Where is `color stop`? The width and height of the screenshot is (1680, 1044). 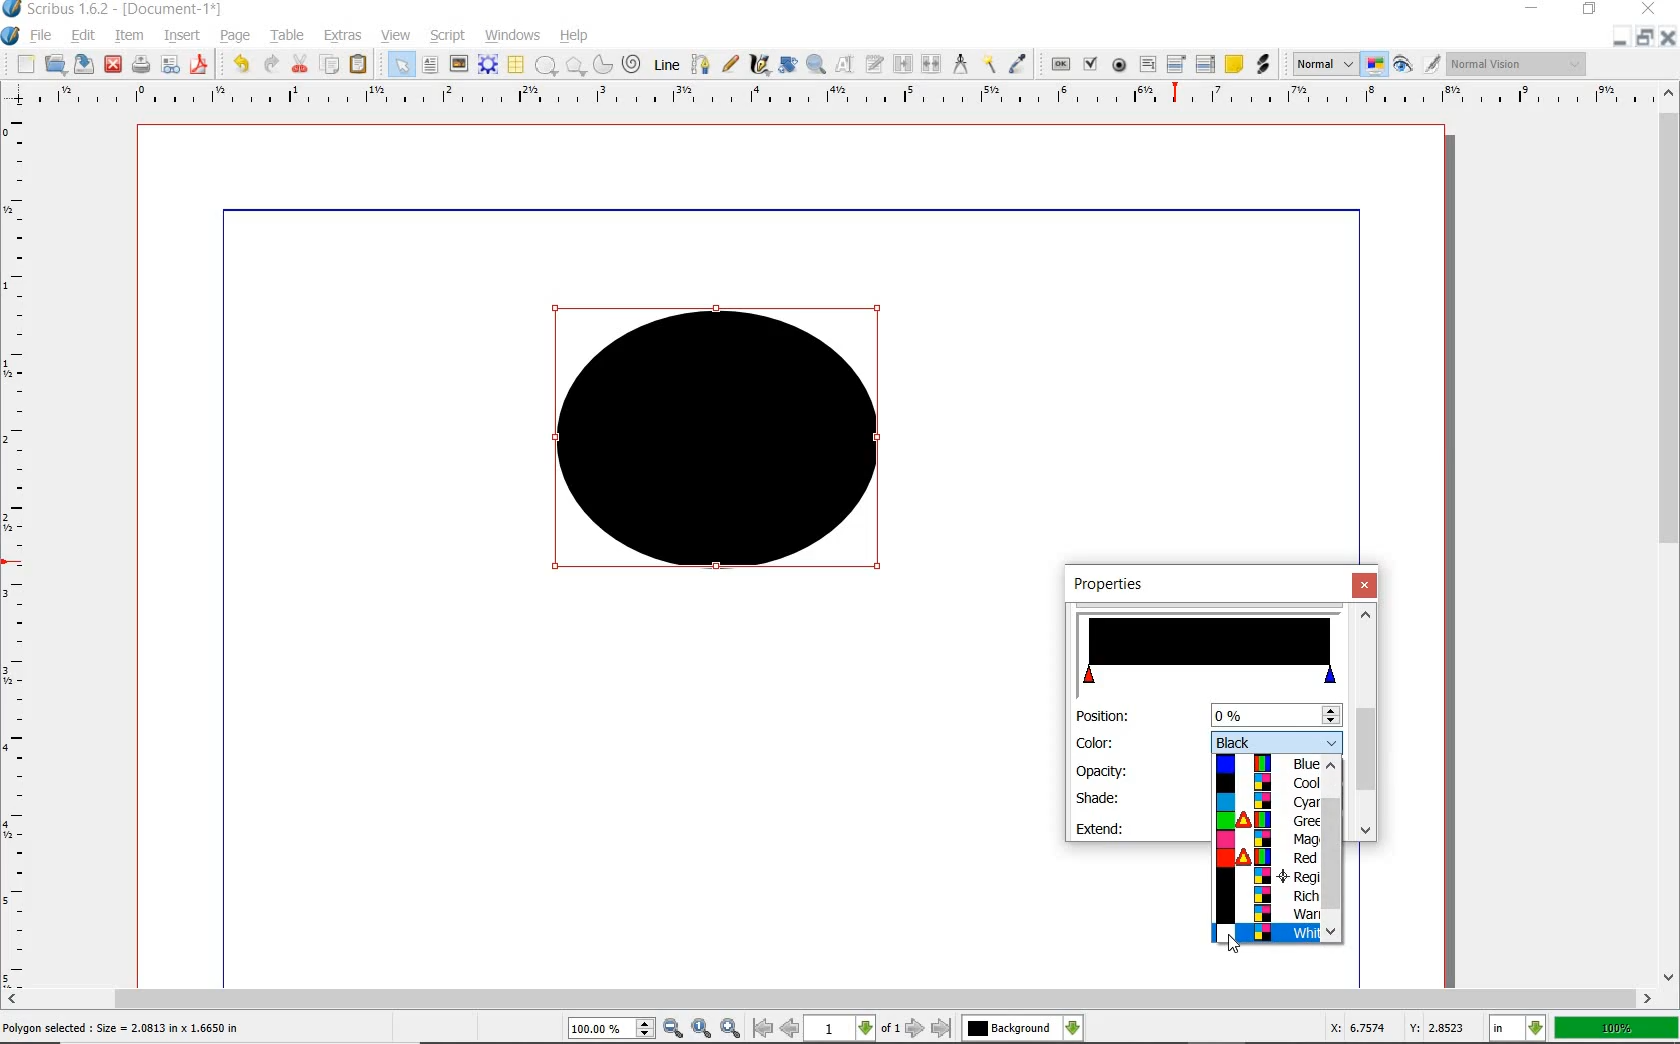 color stop is located at coordinates (1211, 651).